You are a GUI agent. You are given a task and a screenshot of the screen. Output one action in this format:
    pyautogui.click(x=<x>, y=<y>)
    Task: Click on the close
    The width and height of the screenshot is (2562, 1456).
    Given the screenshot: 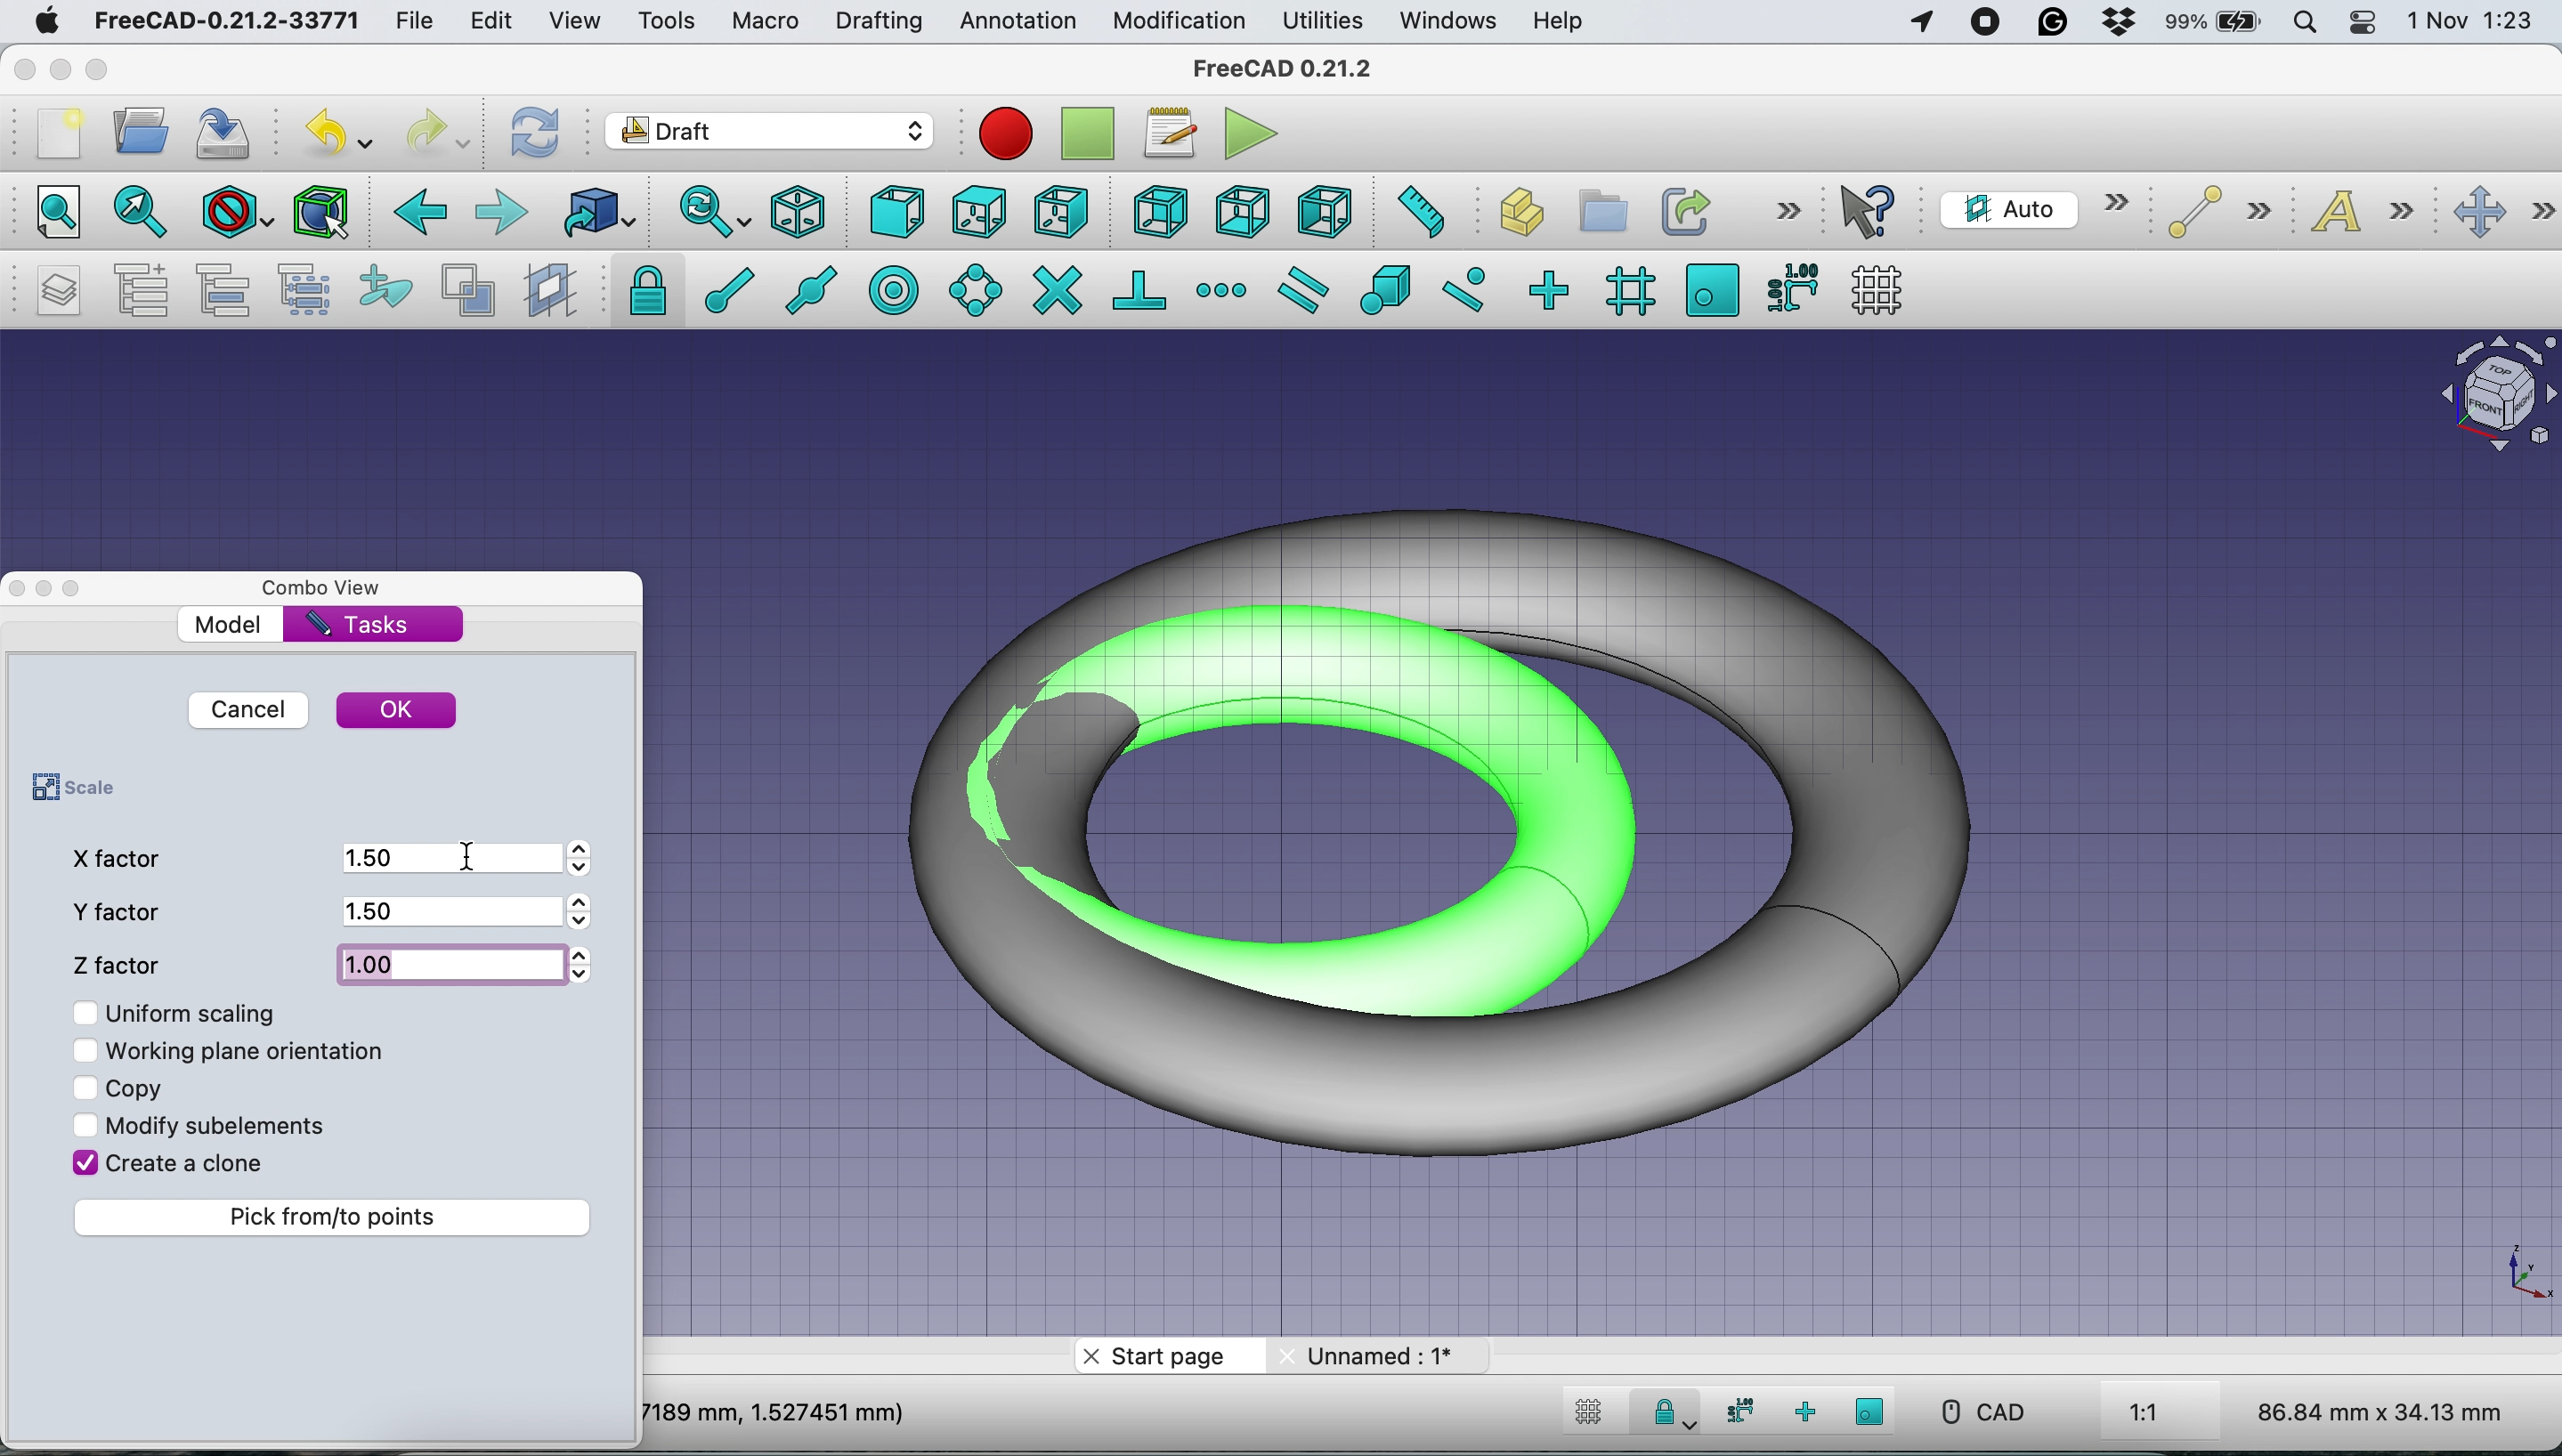 What is the action you would take?
    pyautogui.click(x=21, y=69)
    